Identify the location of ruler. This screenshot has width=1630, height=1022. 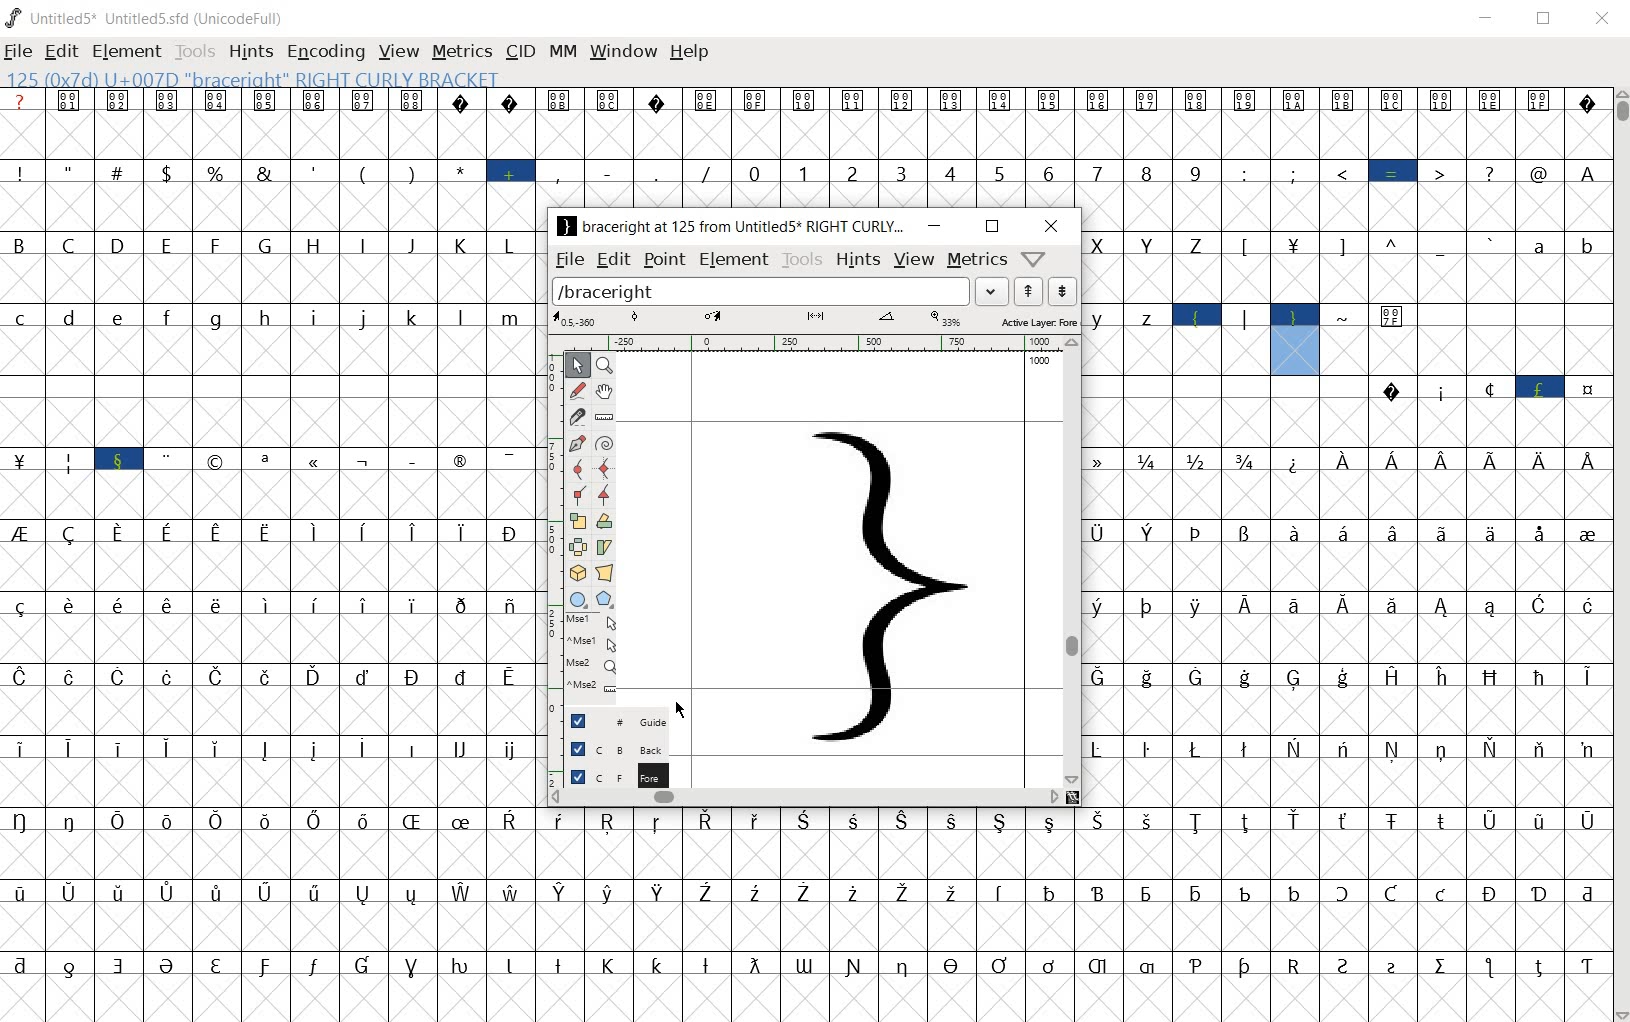
(811, 342).